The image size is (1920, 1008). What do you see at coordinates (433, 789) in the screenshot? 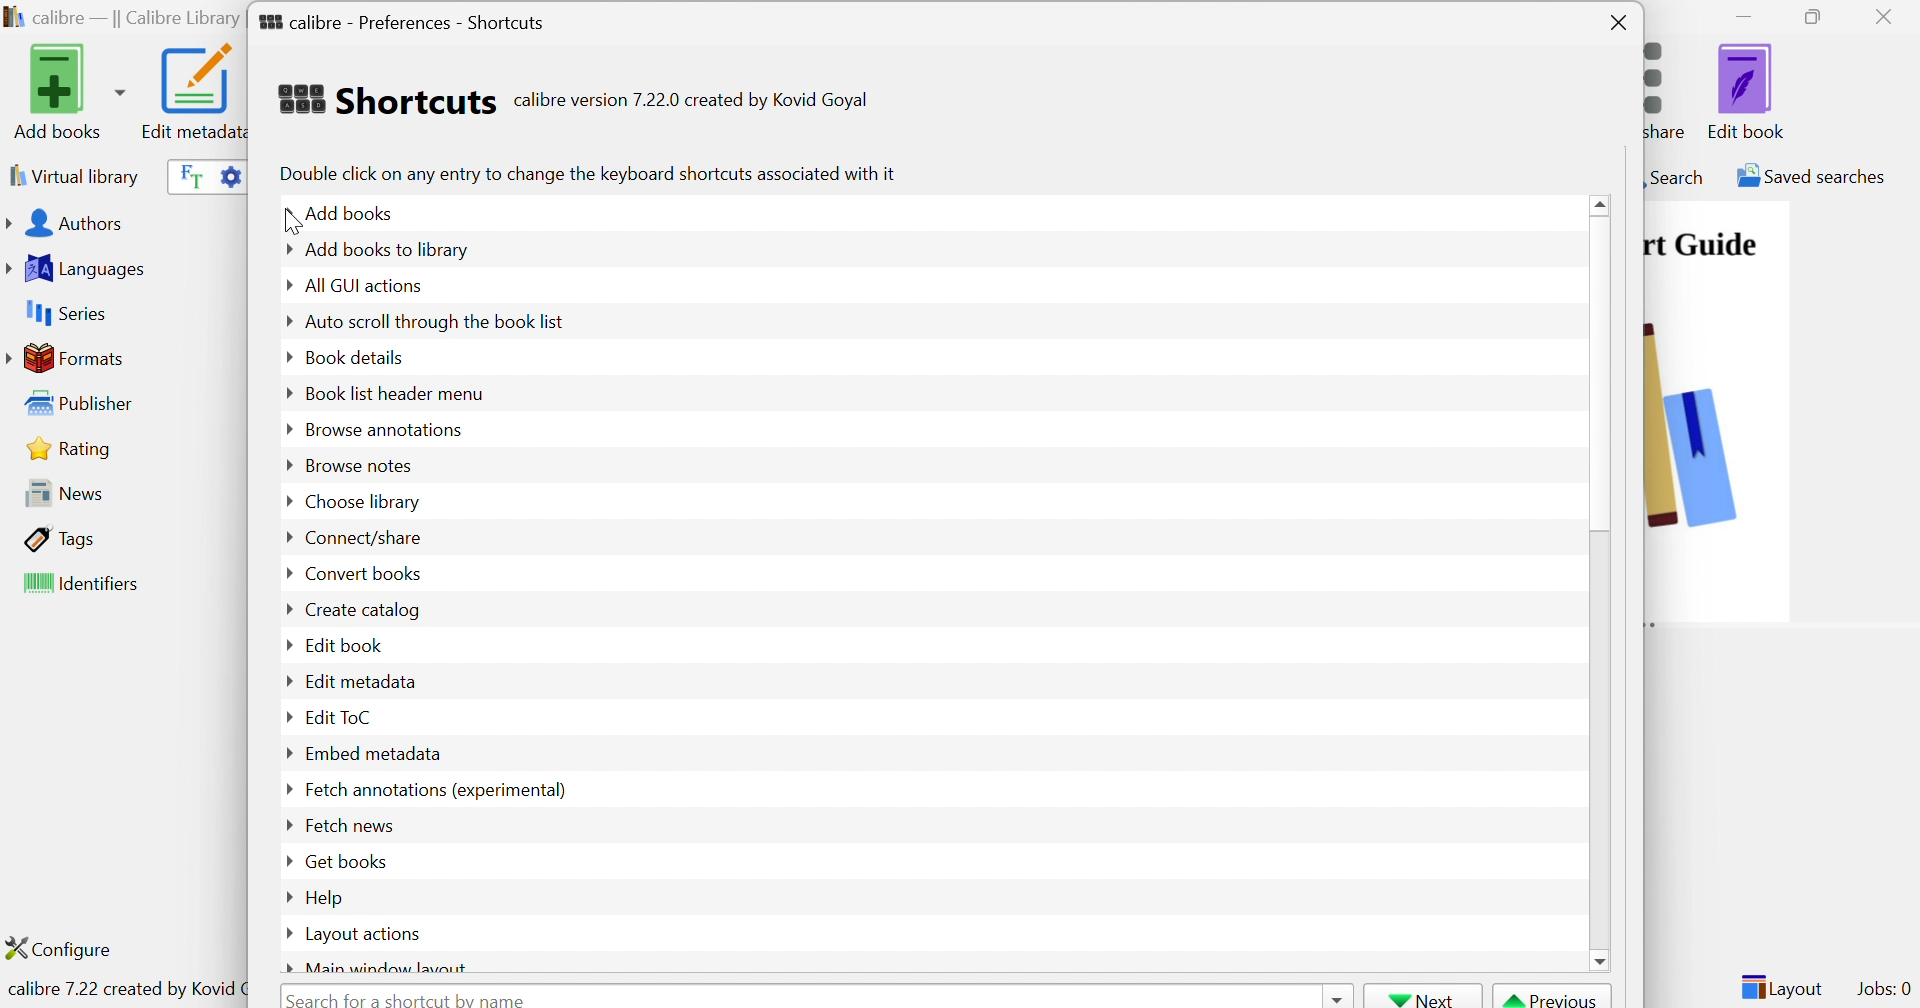
I see `Fetch annotations (experimental)` at bounding box center [433, 789].